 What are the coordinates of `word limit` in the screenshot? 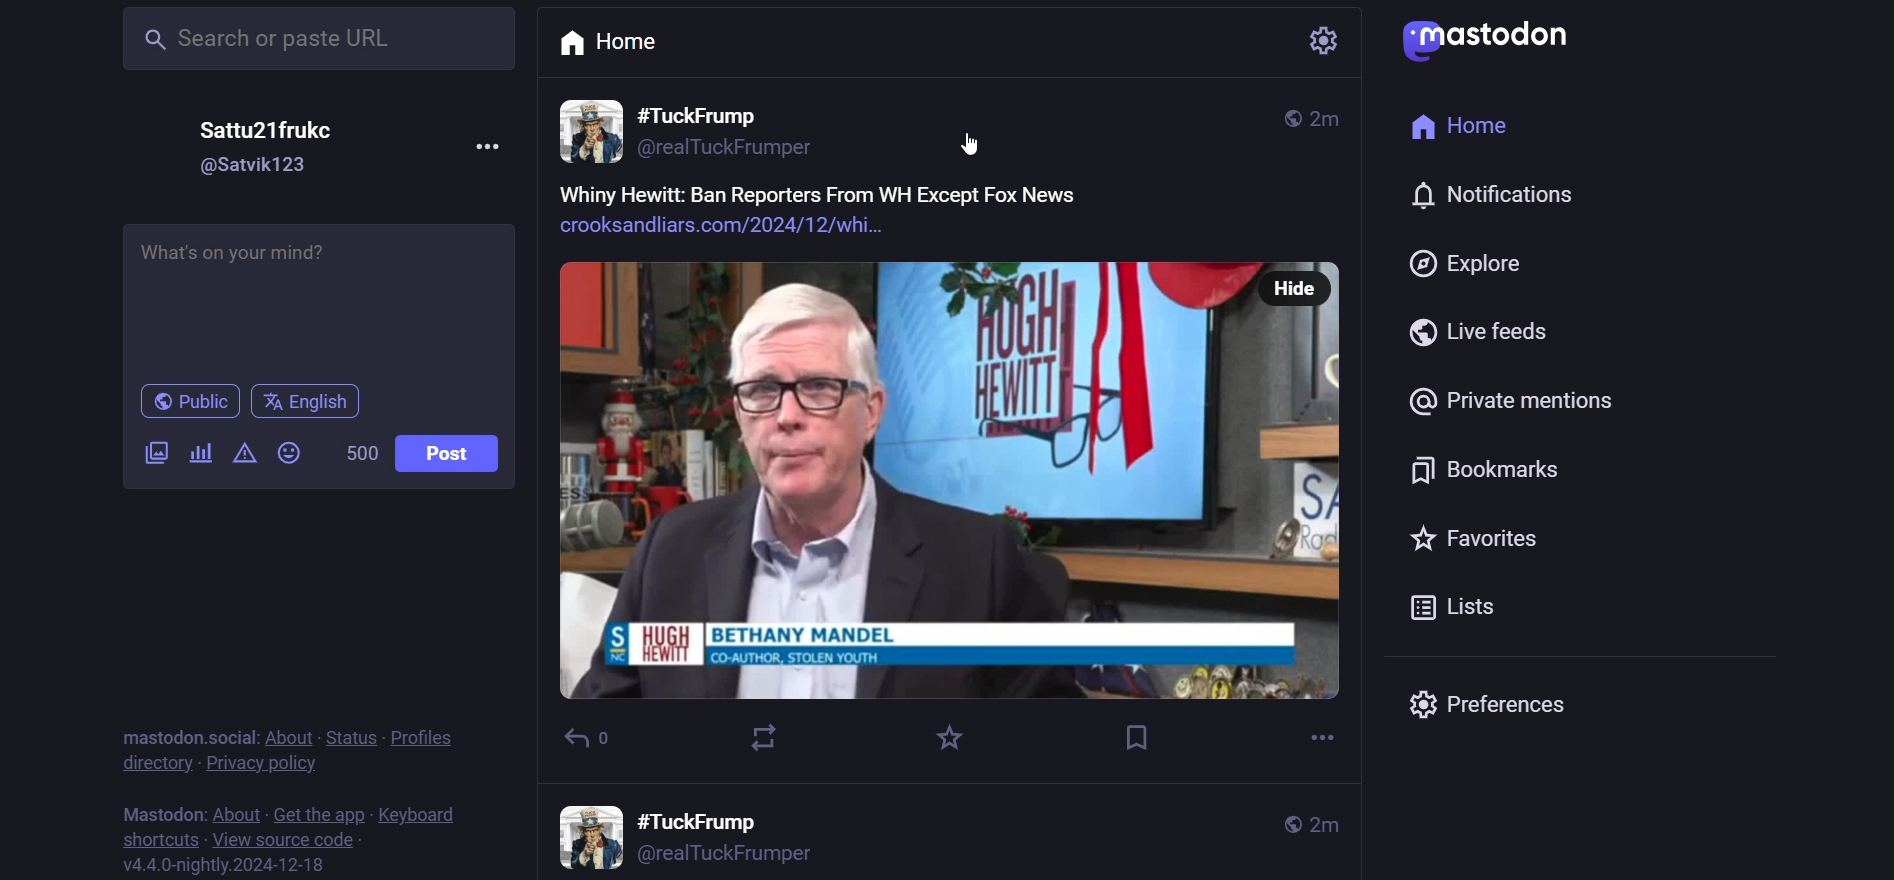 It's located at (362, 453).